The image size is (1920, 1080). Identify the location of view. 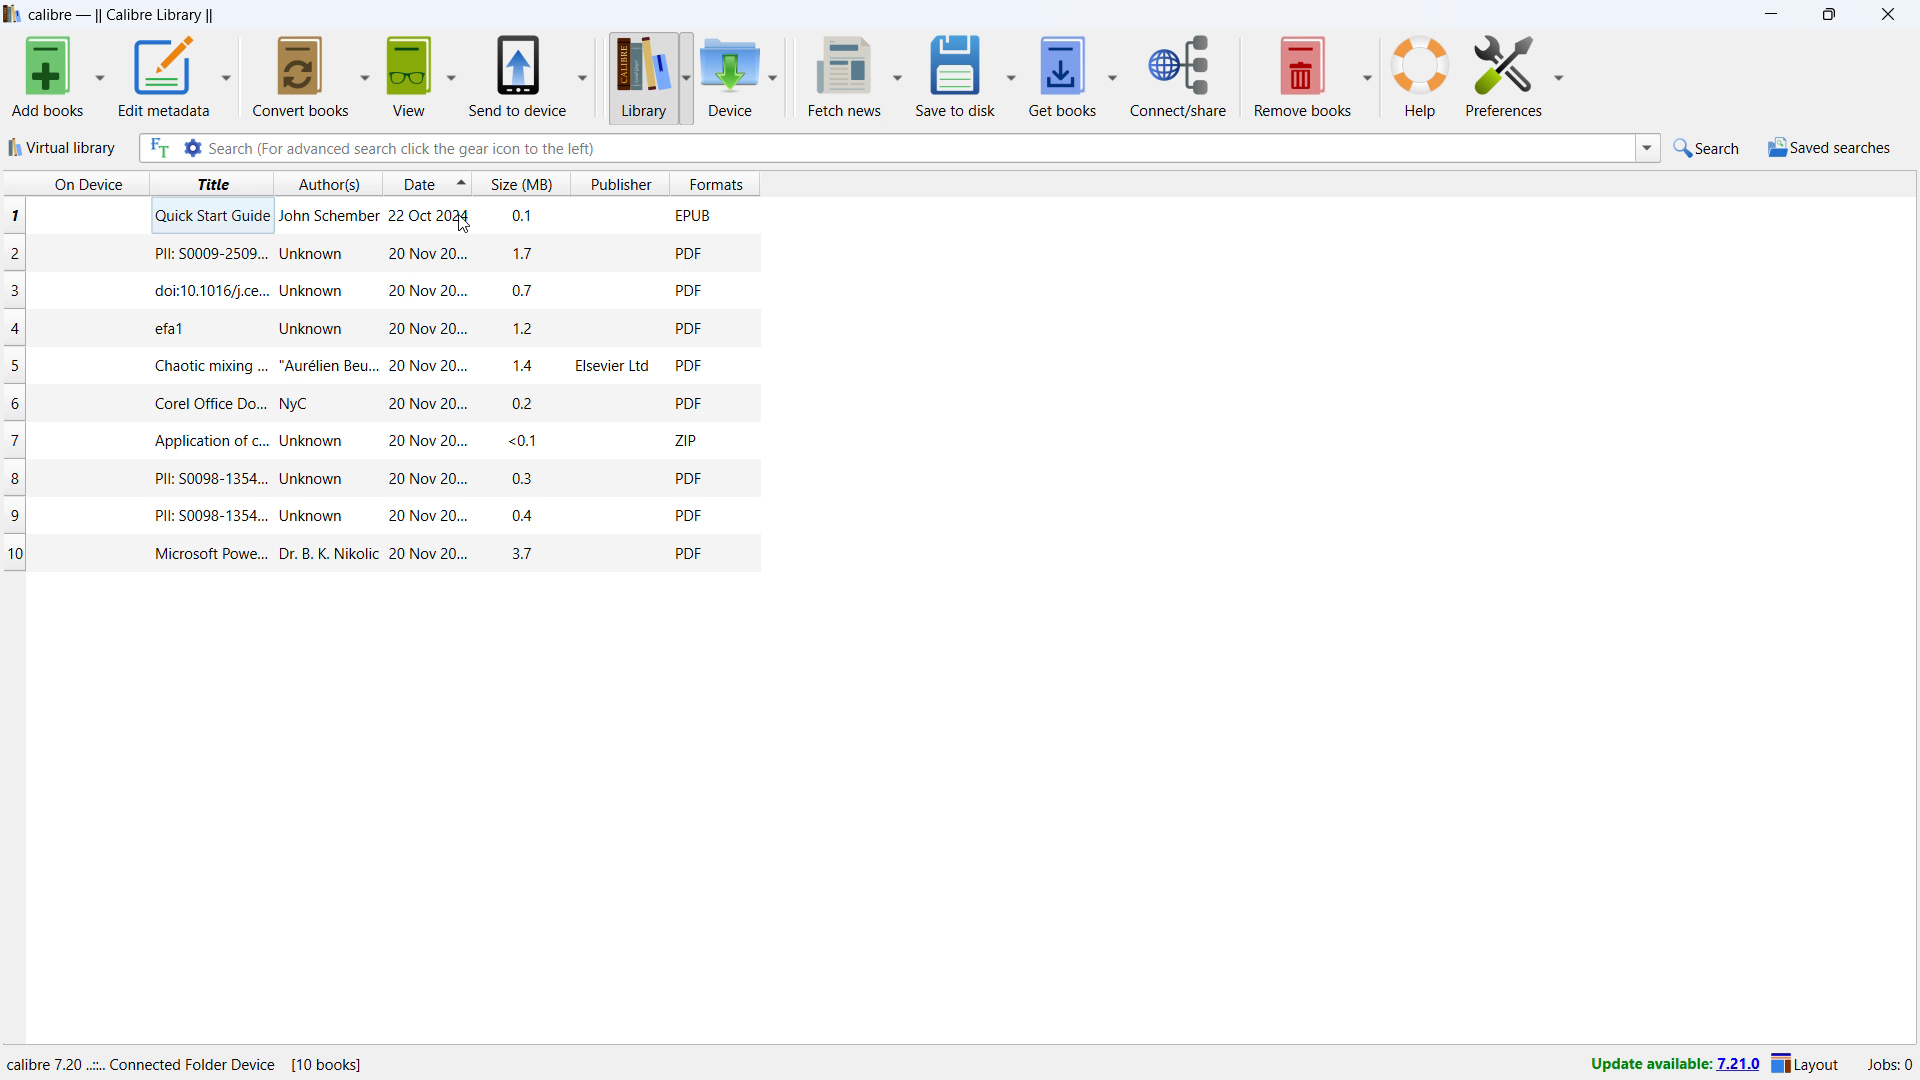
(409, 76).